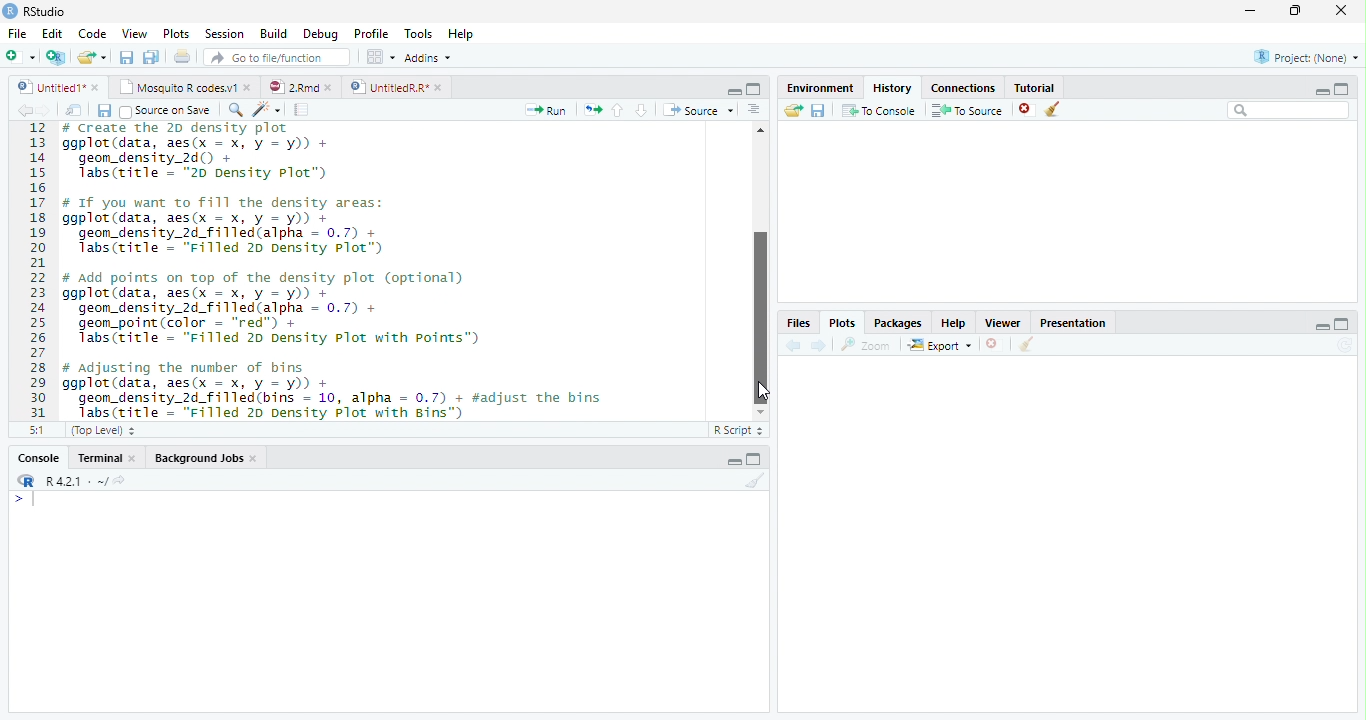 This screenshot has height=720, width=1366. Describe the element at coordinates (34, 12) in the screenshot. I see `' RStudio` at that location.